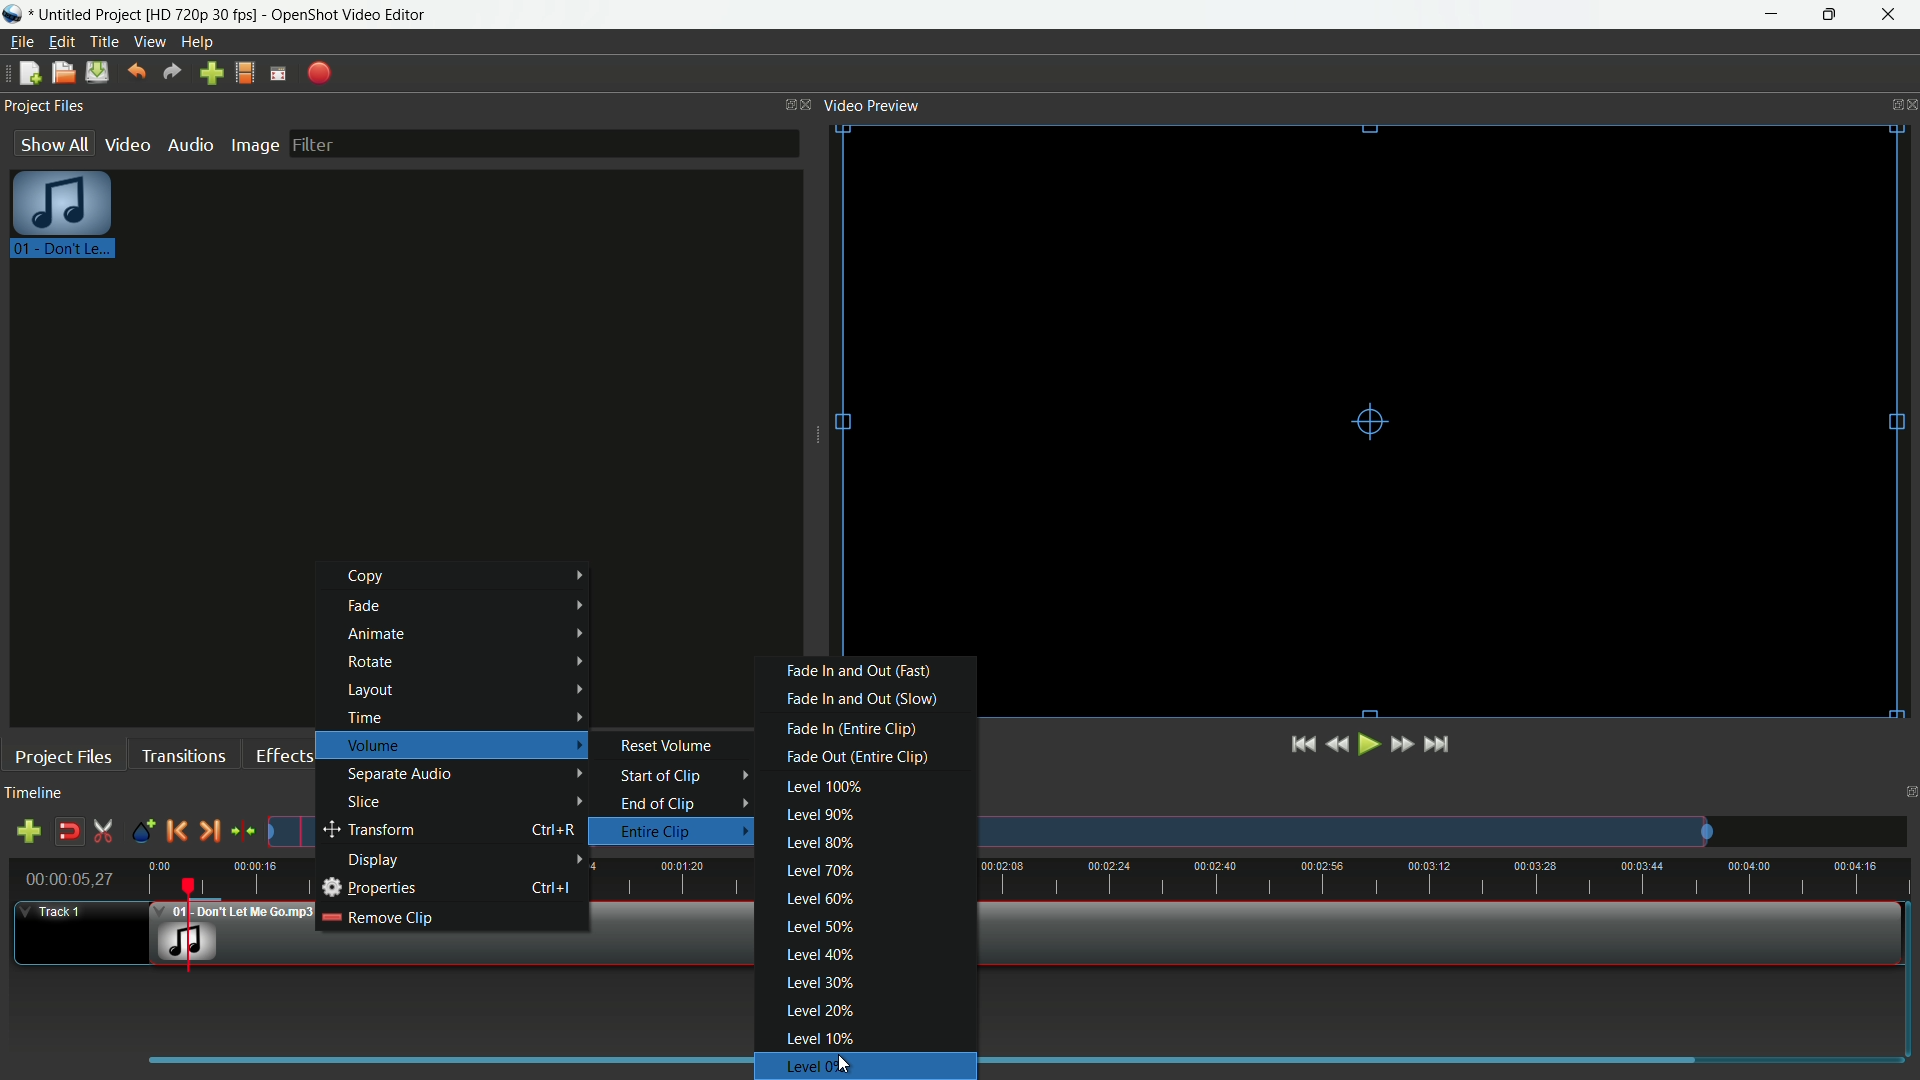 Image resolution: width=1920 pixels, height=1080 pixels. I want to click on transitions, so click(185, 756).